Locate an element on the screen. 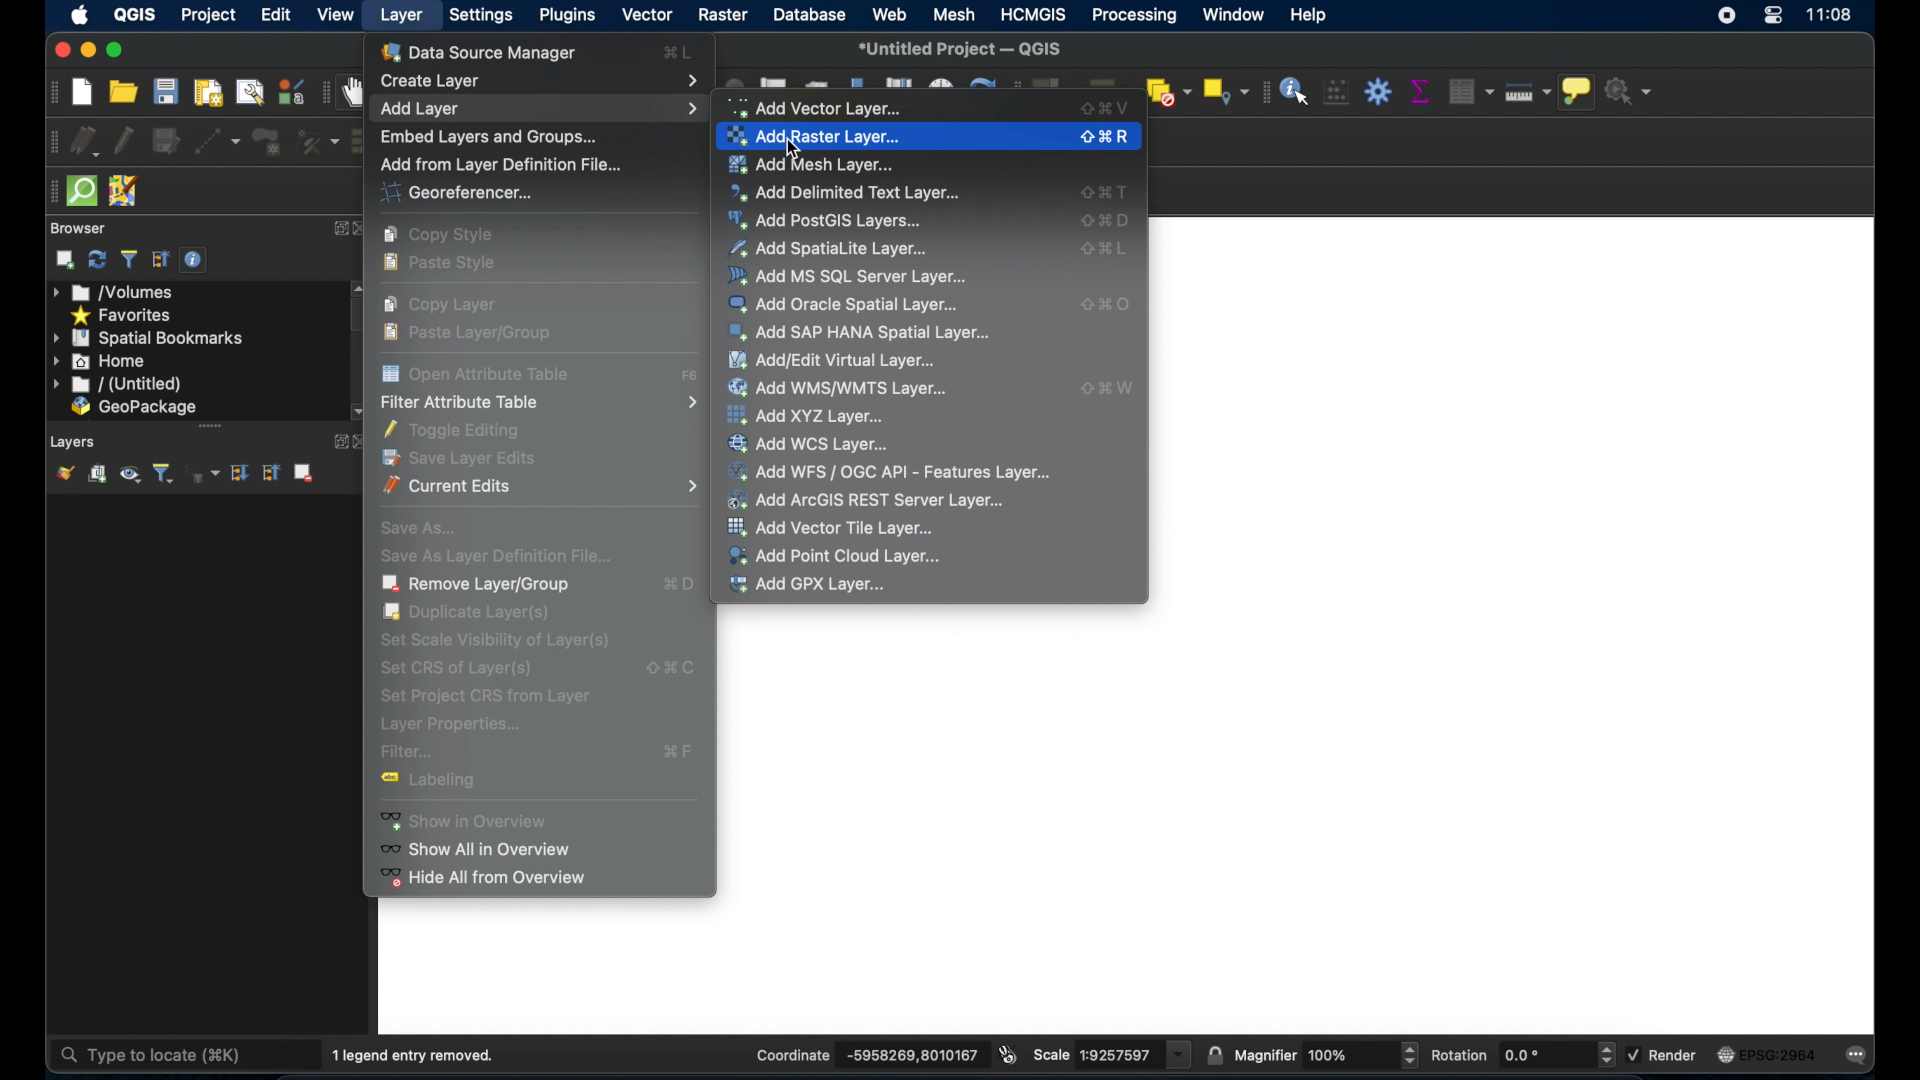  refresh is located at coordinates (97, 260).